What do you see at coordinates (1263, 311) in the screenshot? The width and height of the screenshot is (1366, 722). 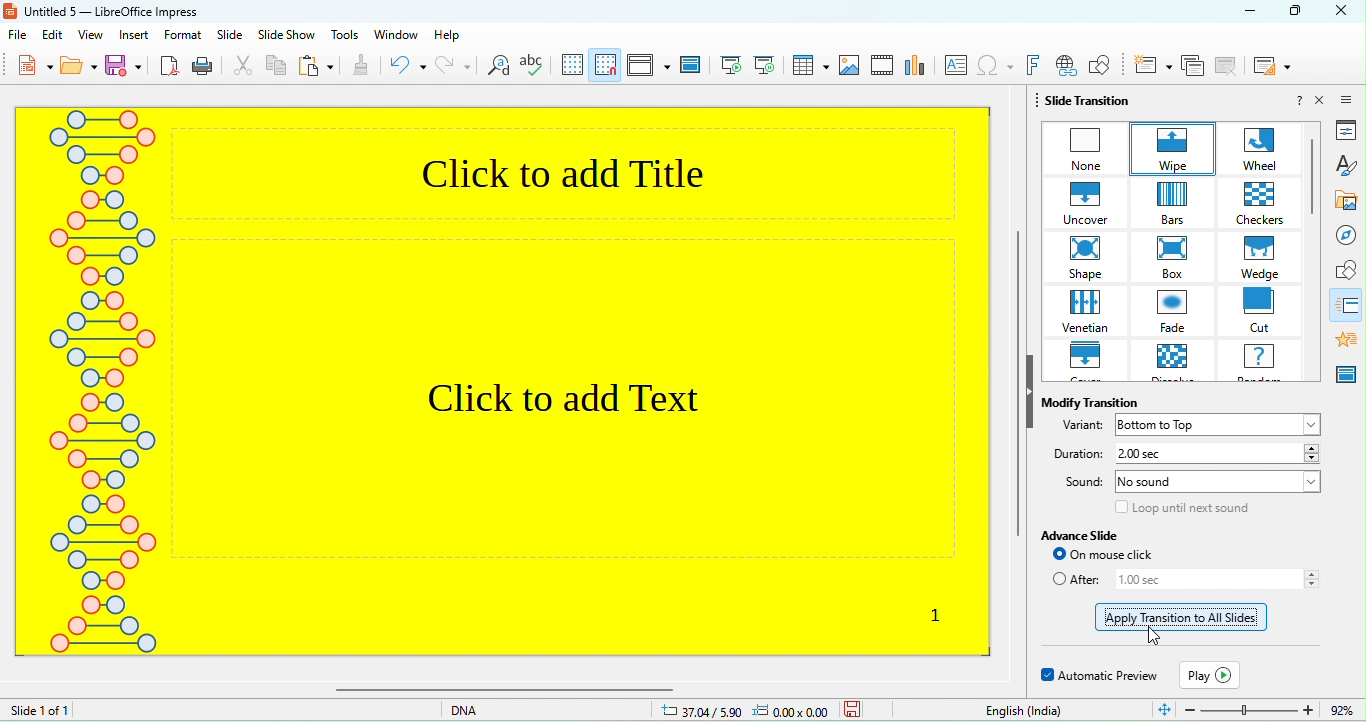 I see `cut` at bounding box center [1263, 311].